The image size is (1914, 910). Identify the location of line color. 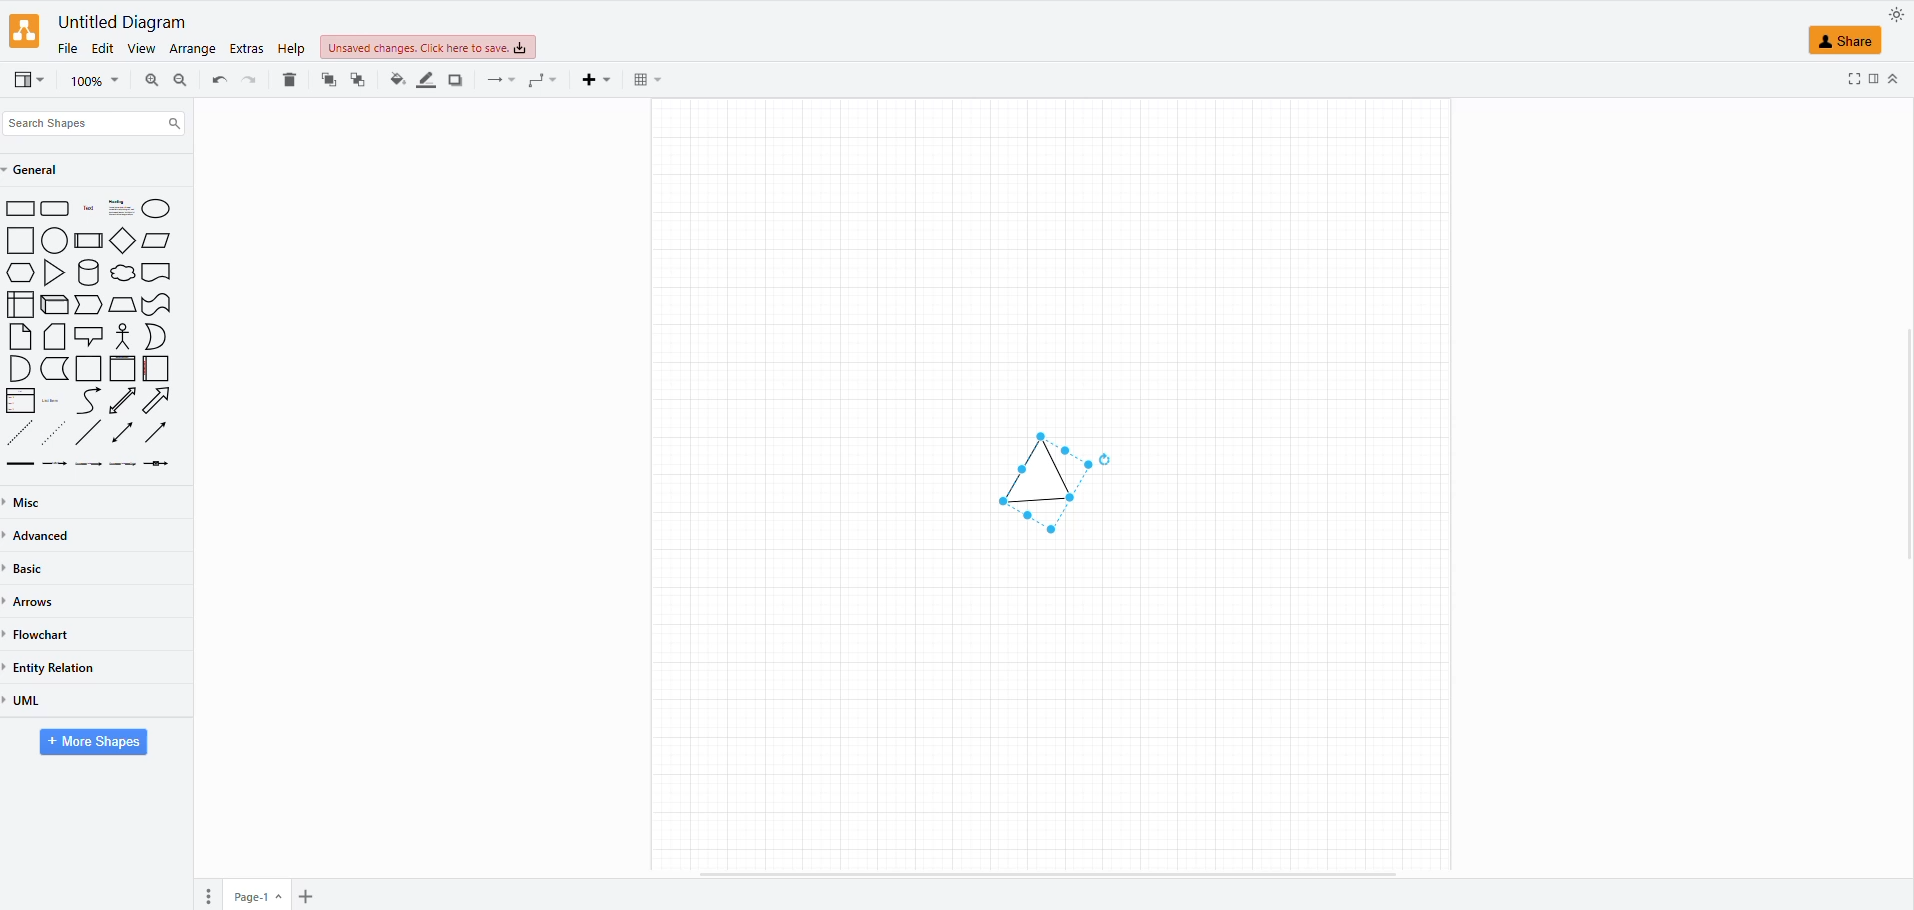
(423, 78).